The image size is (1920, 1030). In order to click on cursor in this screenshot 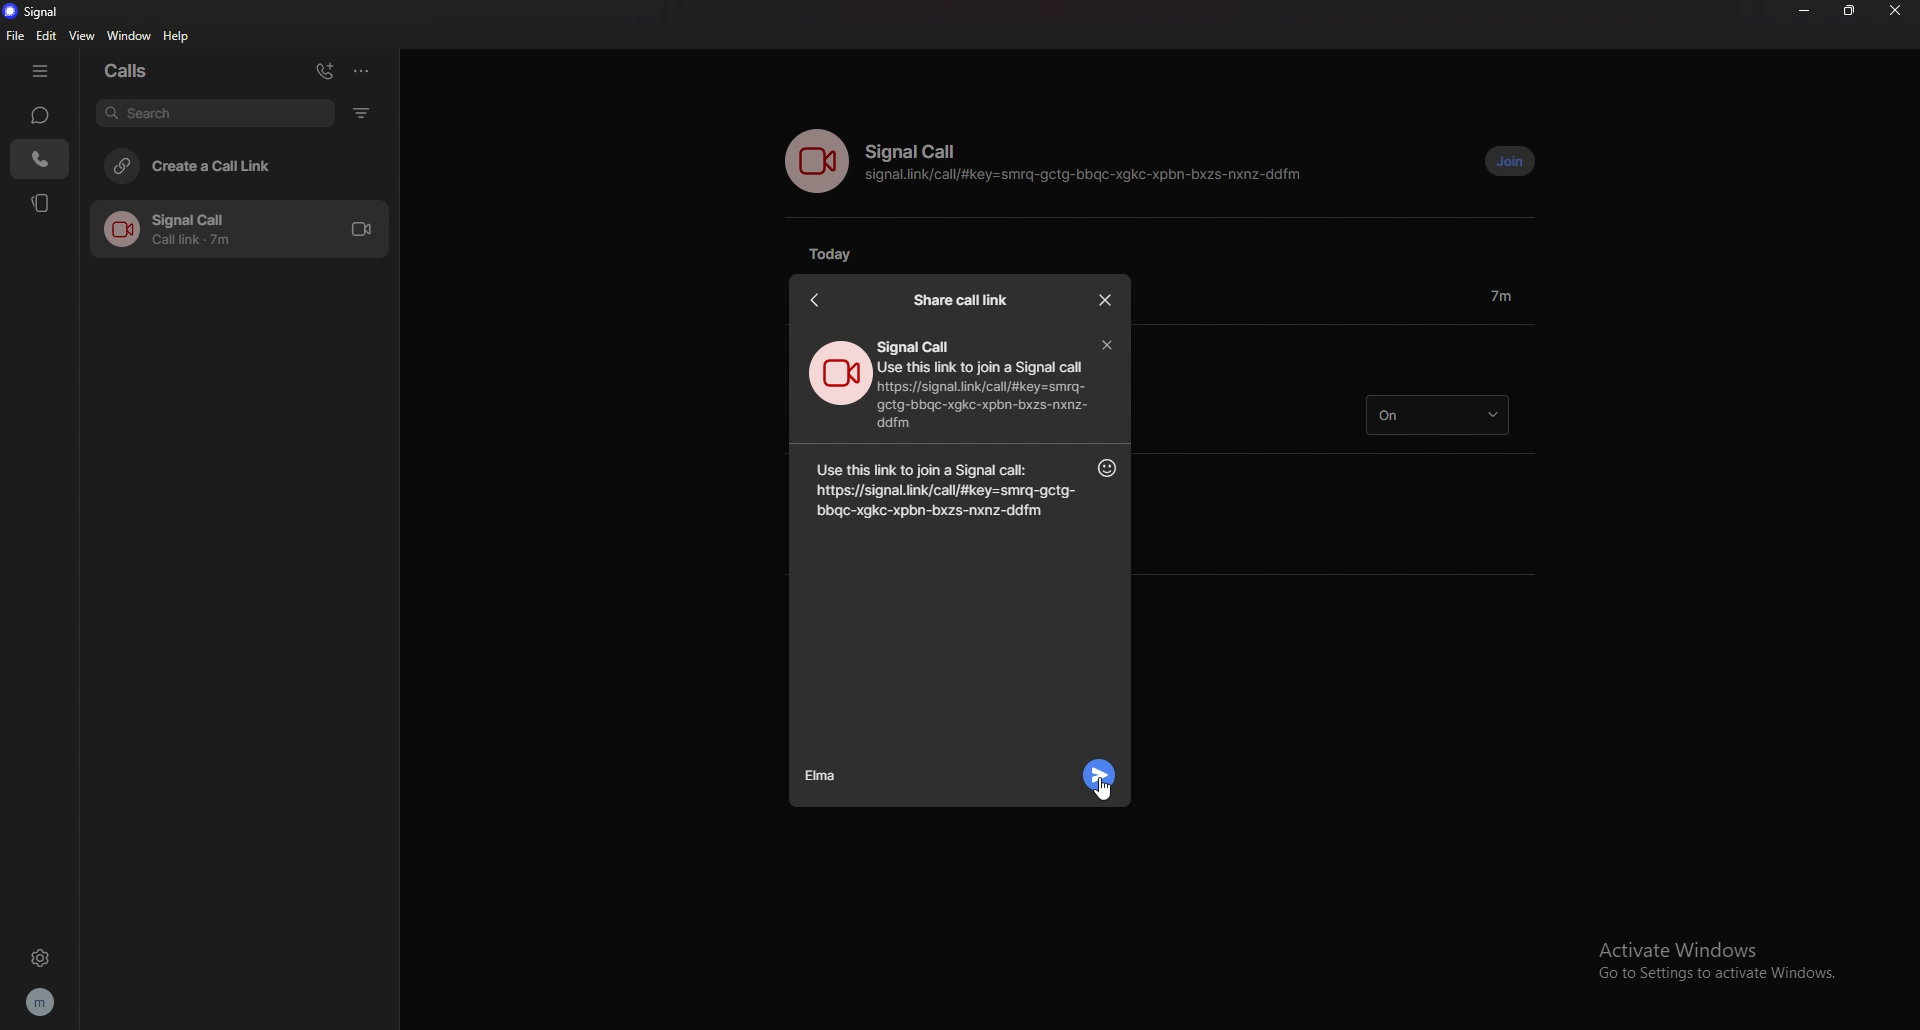, I will do `click(1104, 787)`.